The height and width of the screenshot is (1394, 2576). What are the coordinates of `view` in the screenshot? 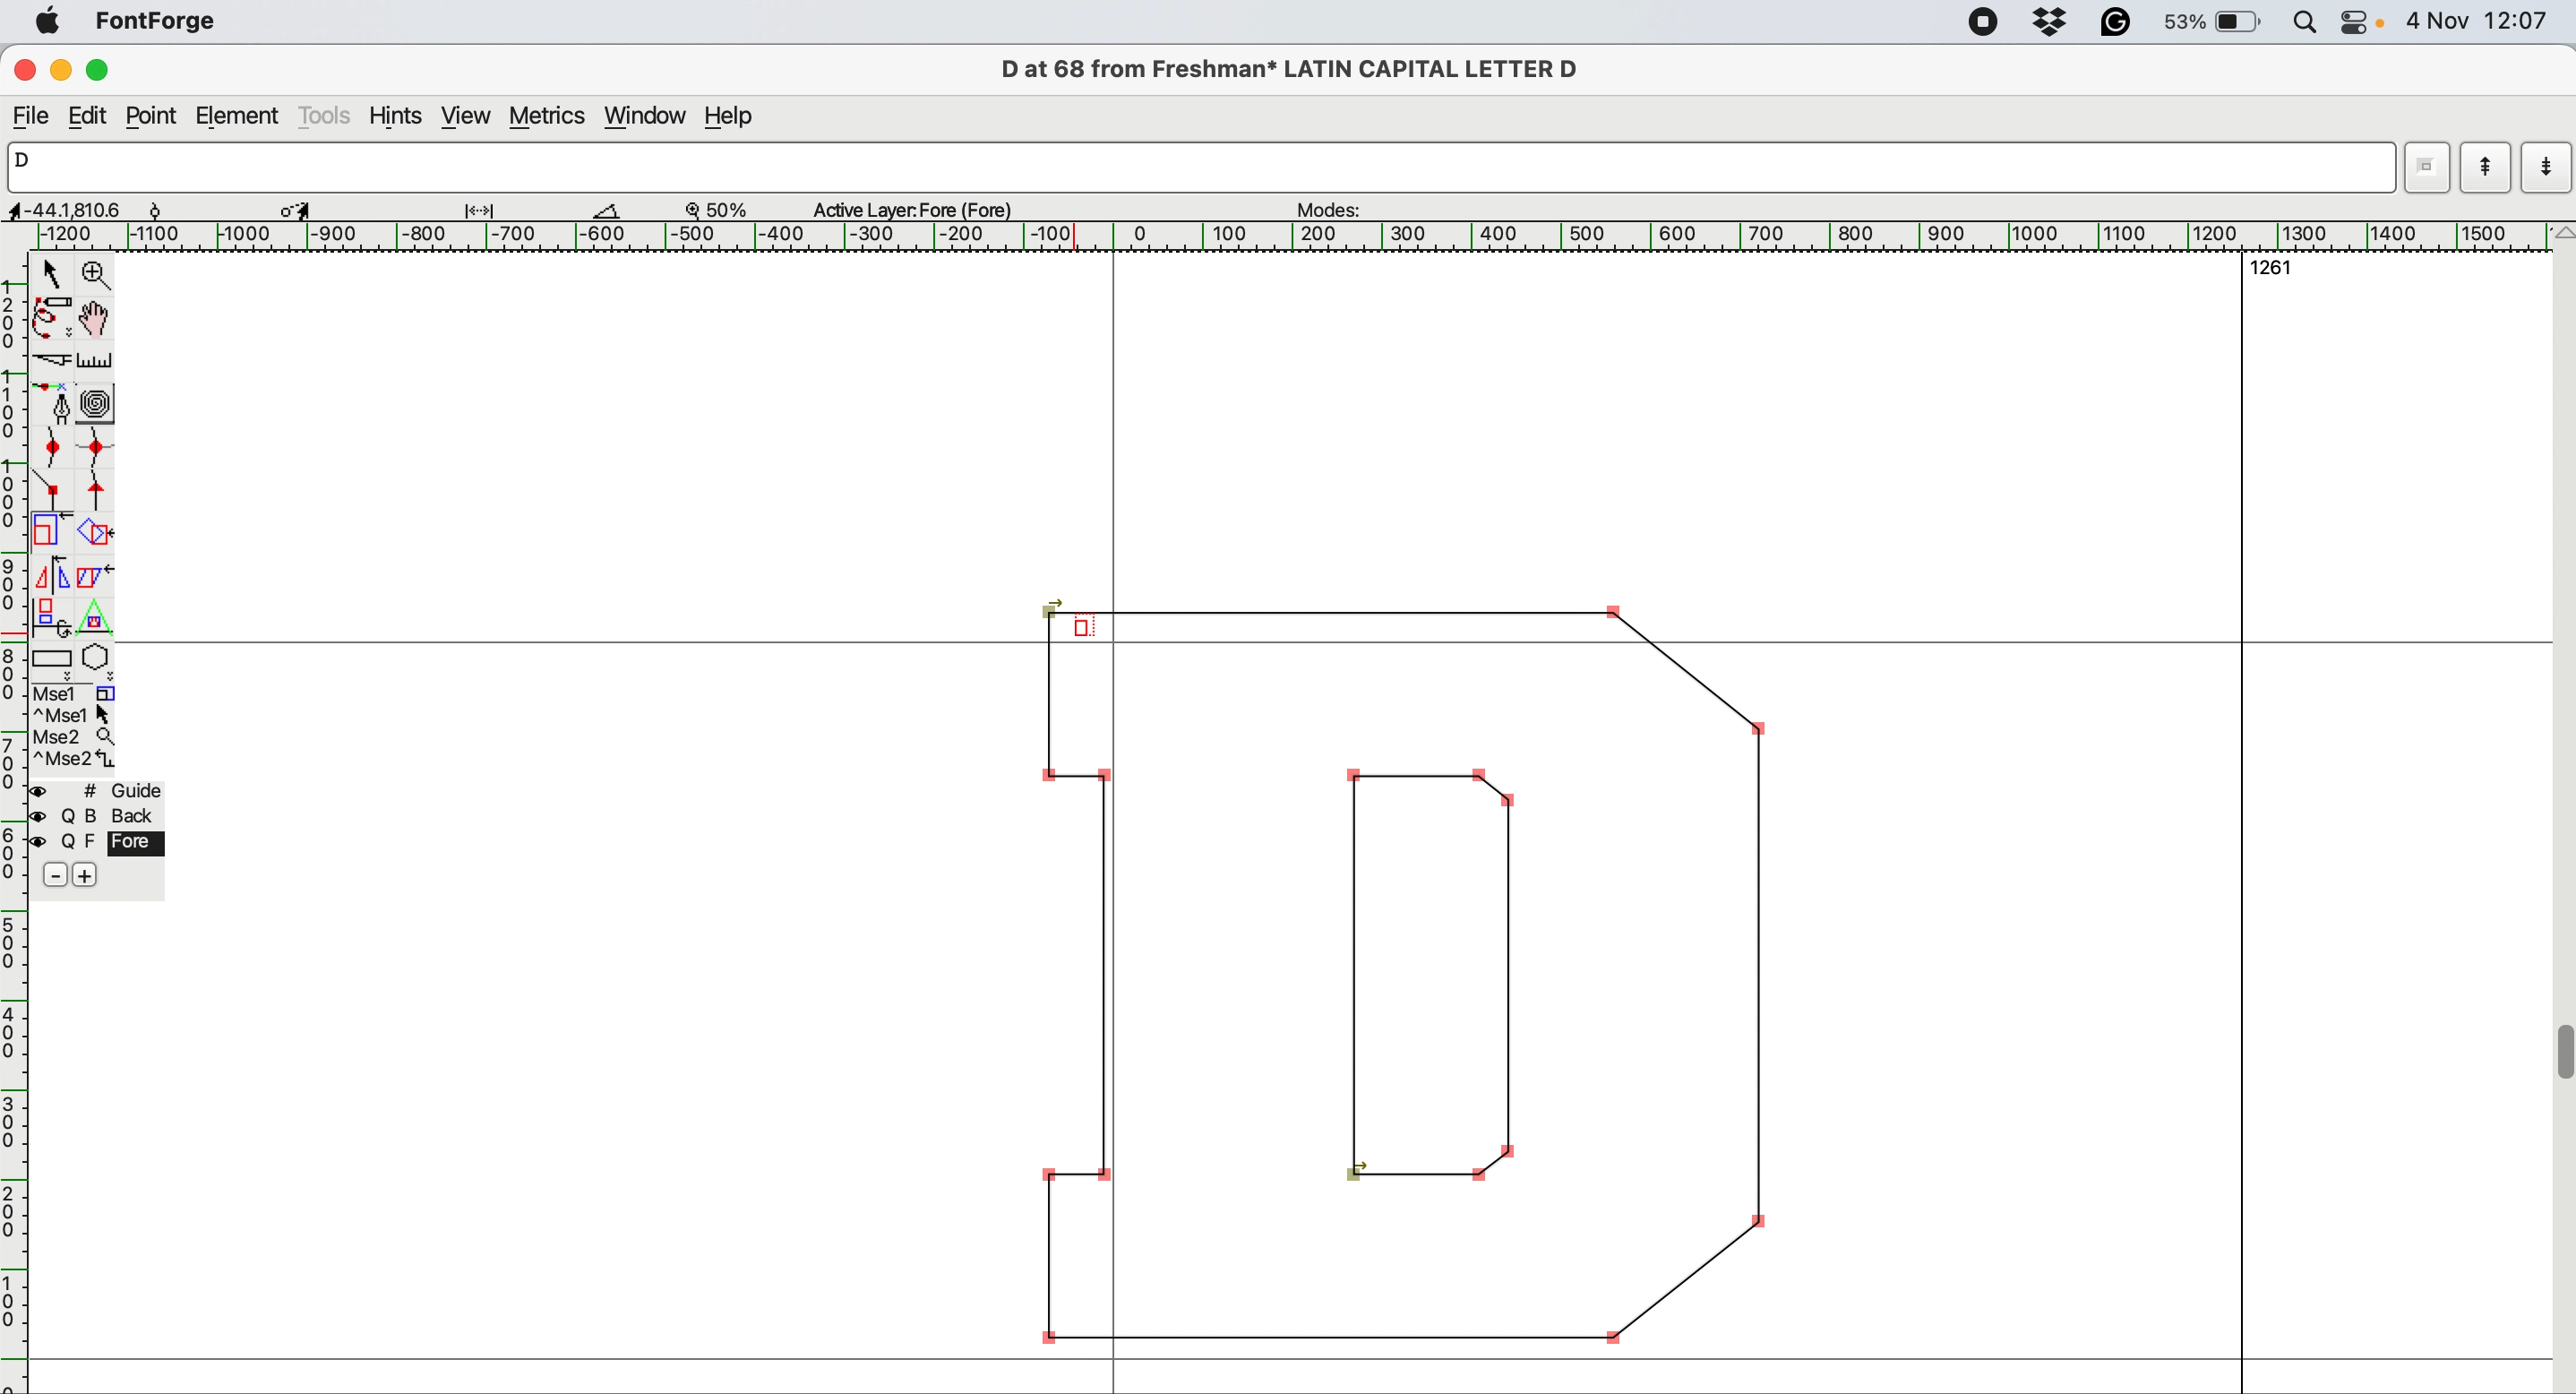 It's located at (467, 116).